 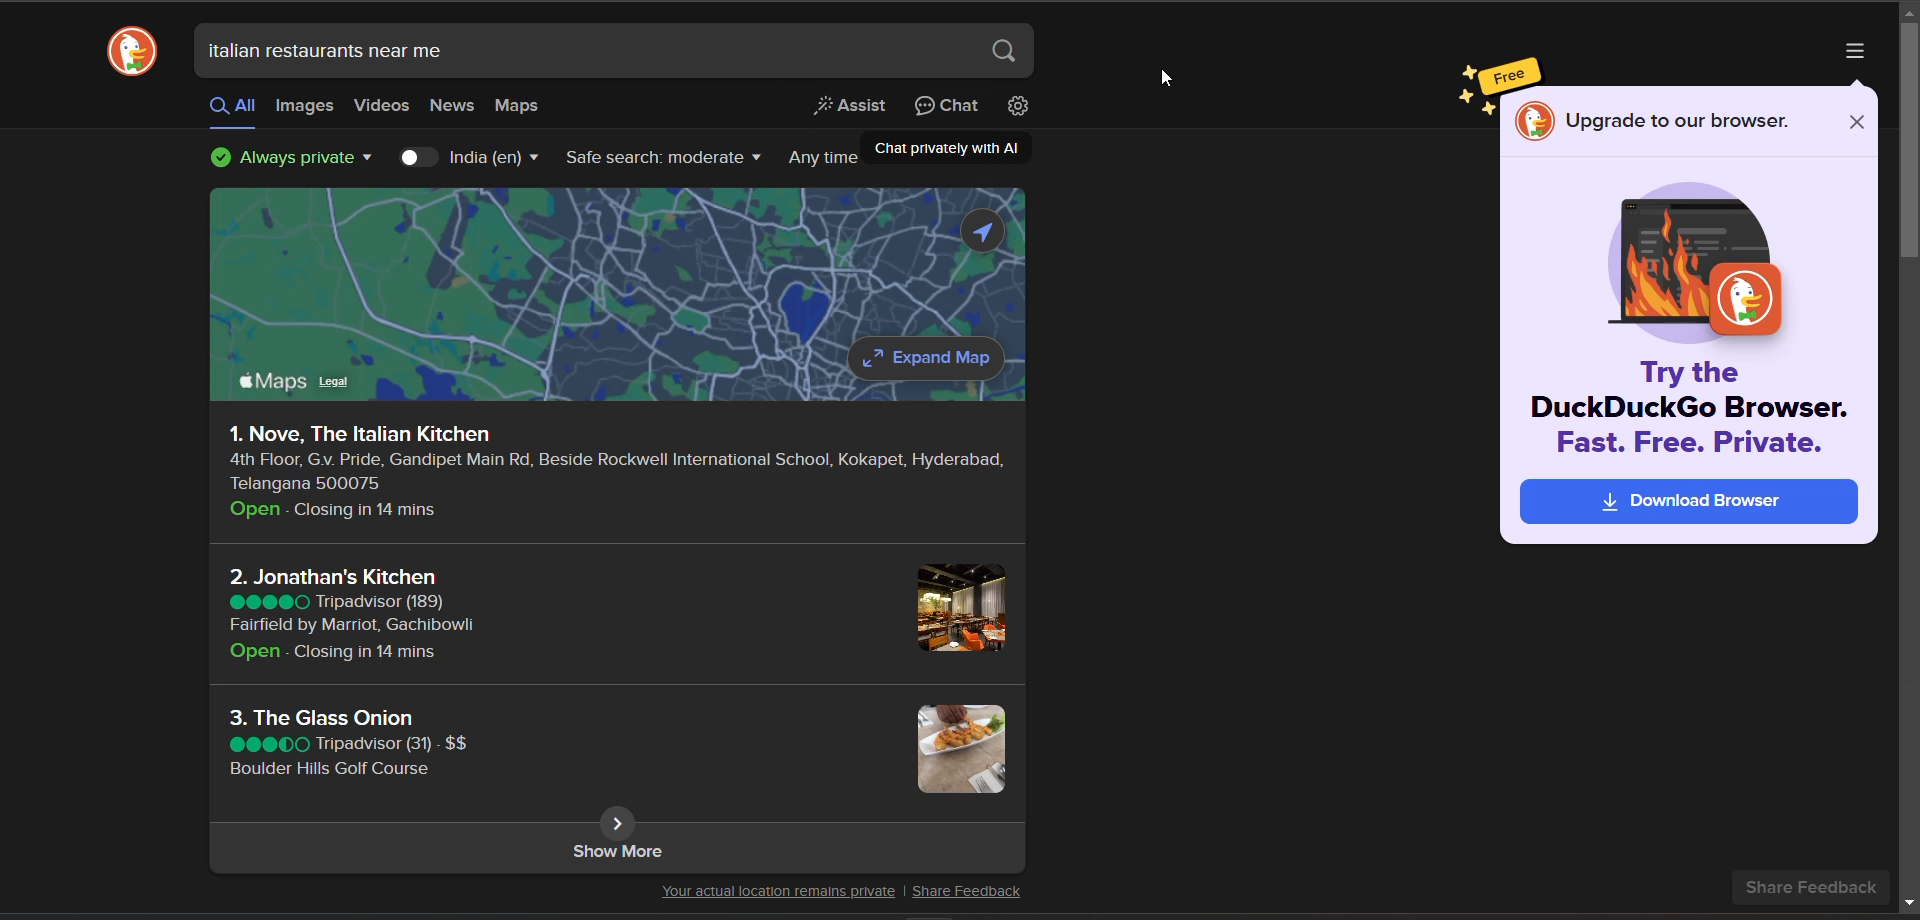 I want to click on chat privately with AI, so click(x=948, y=106).